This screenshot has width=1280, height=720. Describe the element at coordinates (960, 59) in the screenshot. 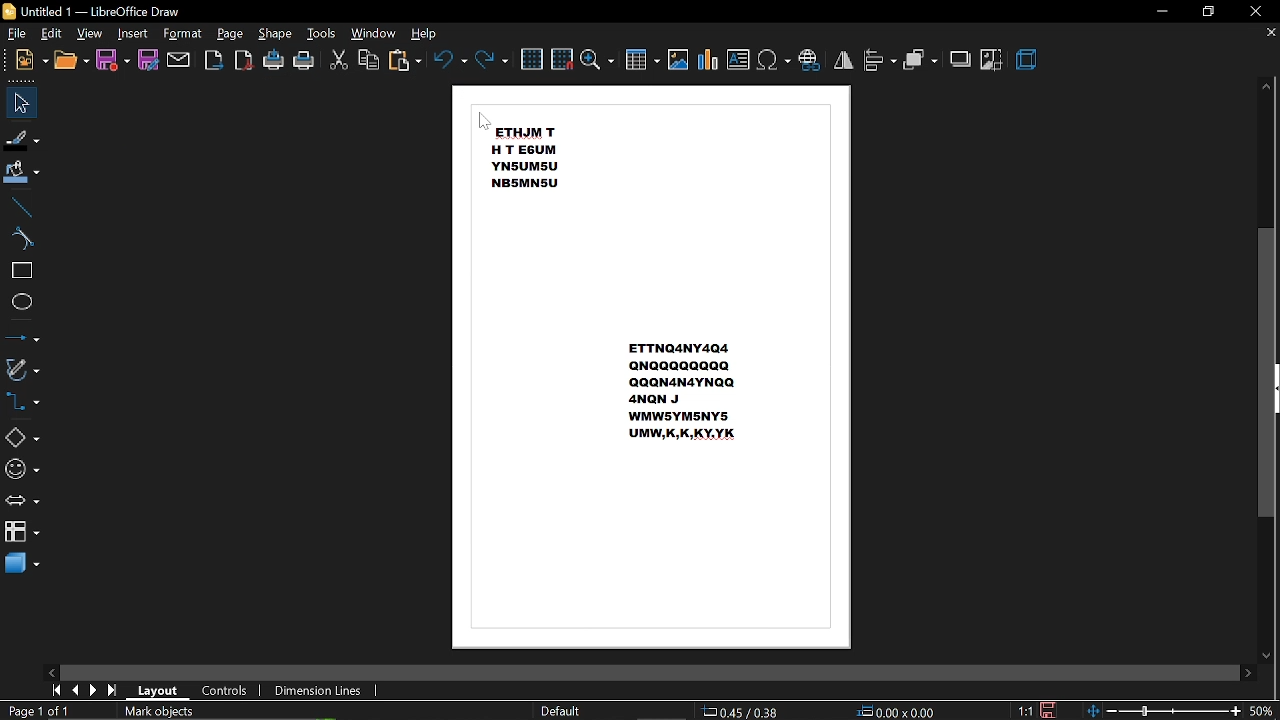

I see `shadow` at that location.